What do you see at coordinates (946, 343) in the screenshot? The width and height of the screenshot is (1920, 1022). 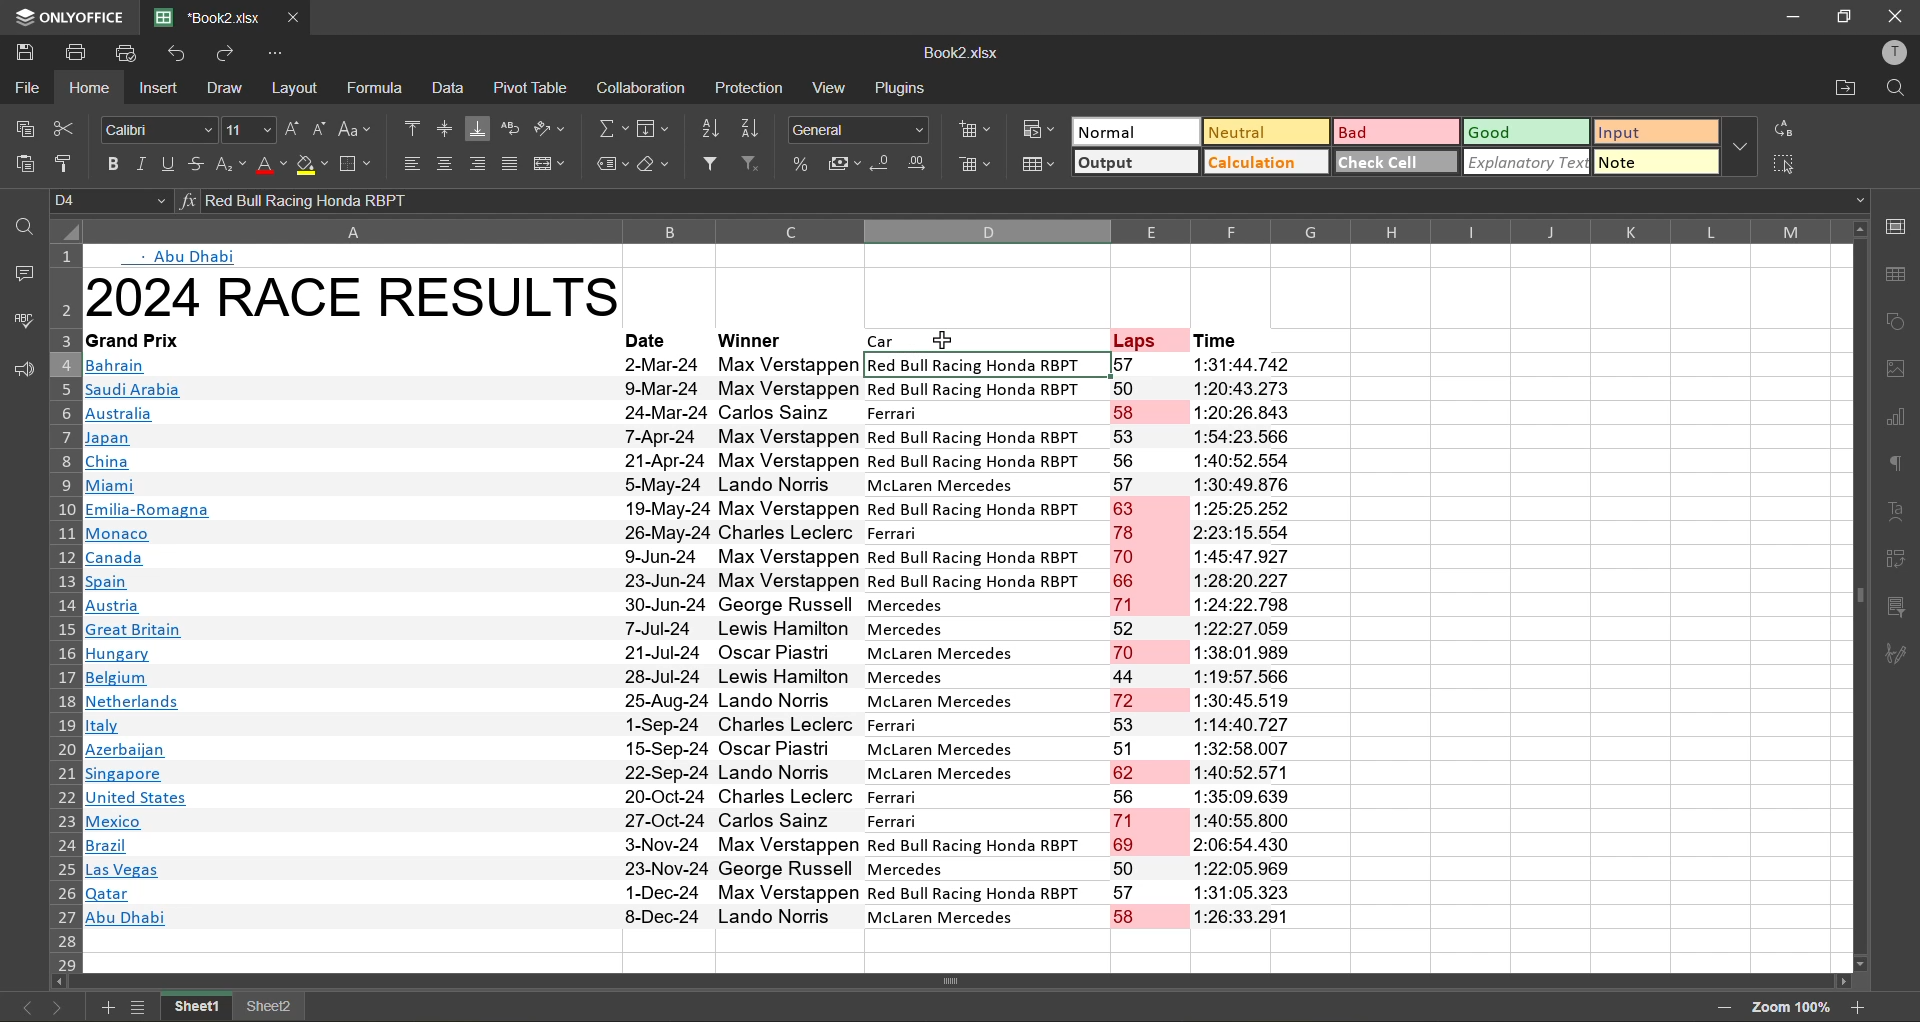 I see `cursor` at bounding box center [946, 343].